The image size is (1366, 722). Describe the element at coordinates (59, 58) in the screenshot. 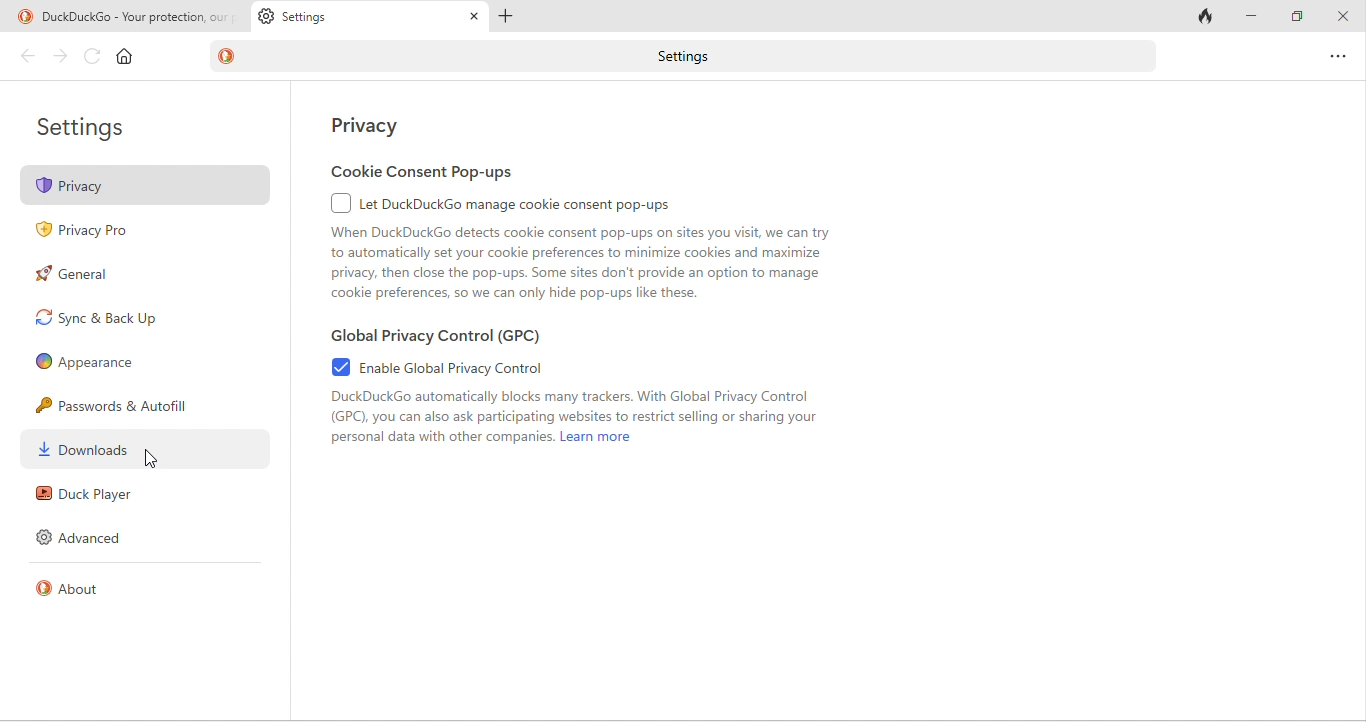

I see `forward` at that location.